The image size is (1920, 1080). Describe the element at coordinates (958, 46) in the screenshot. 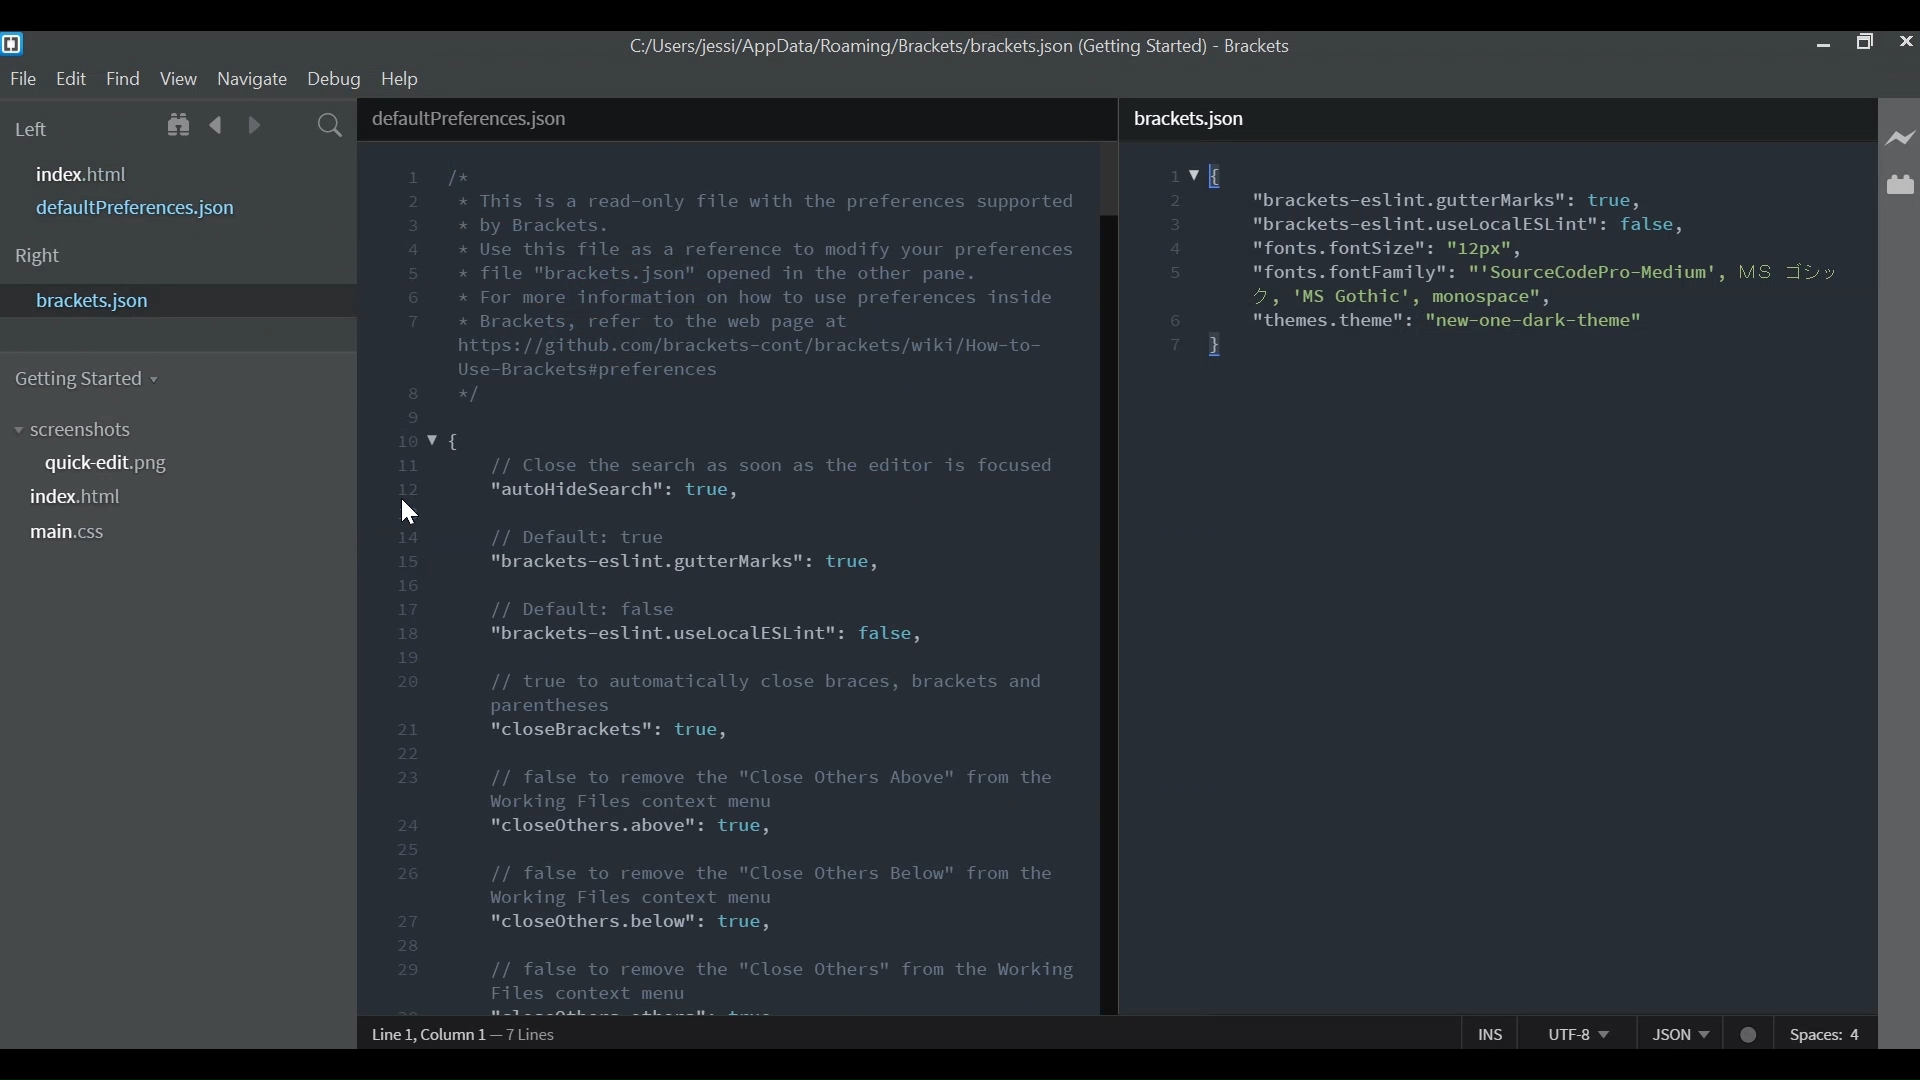

I see `C:/Users/jessi/AppData/Roaming/Brackets/brackets.json (Getting Started) - Brackets` at that location.